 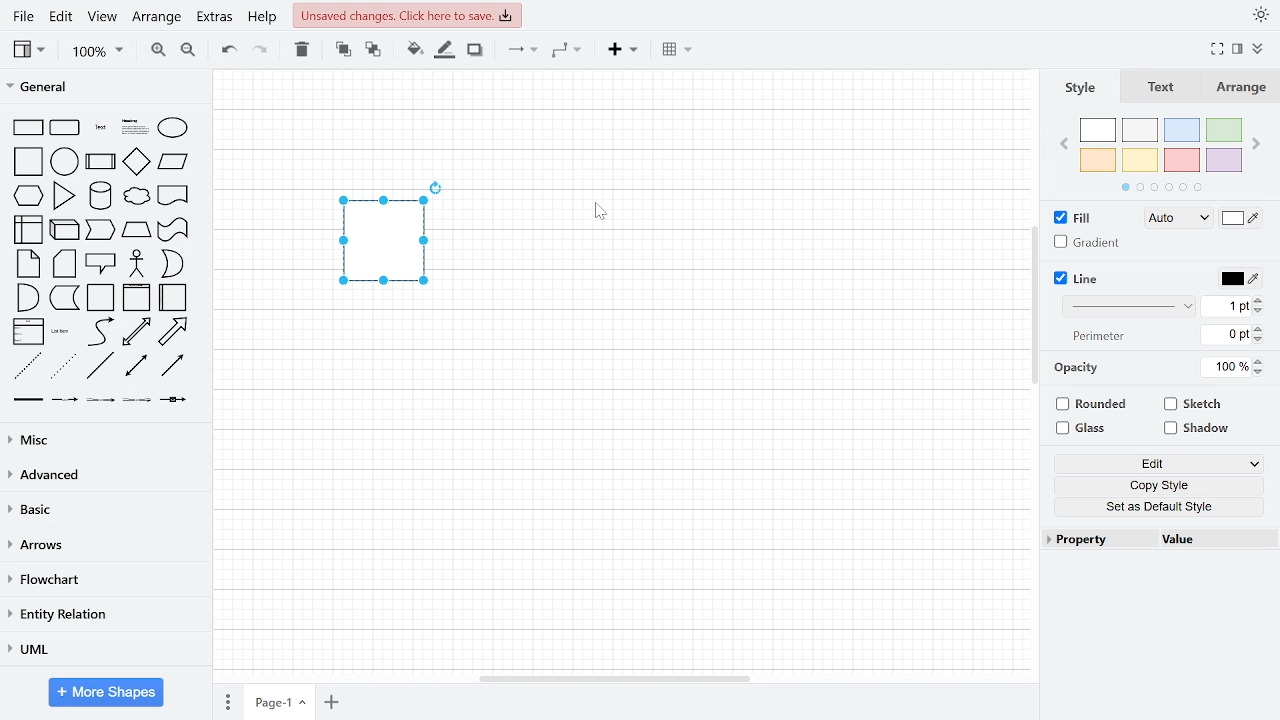 What do you see at coordinates (28, 228) in the screenshot?
I see `internal storage` at bounding box center [28, 228].